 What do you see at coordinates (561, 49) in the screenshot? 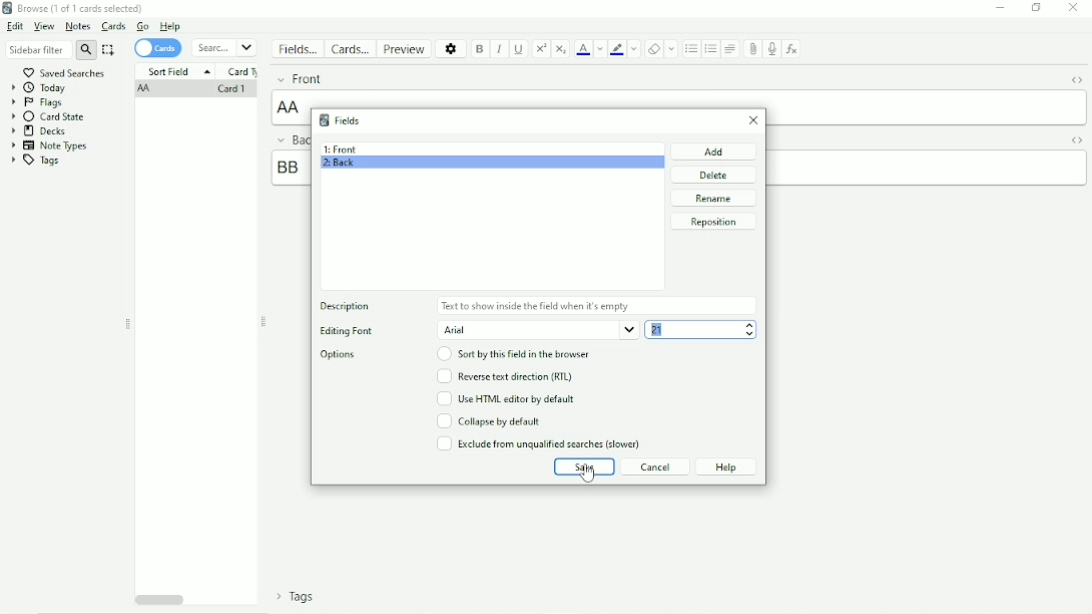
I see `Subscript` at bounding box center [561, 49].